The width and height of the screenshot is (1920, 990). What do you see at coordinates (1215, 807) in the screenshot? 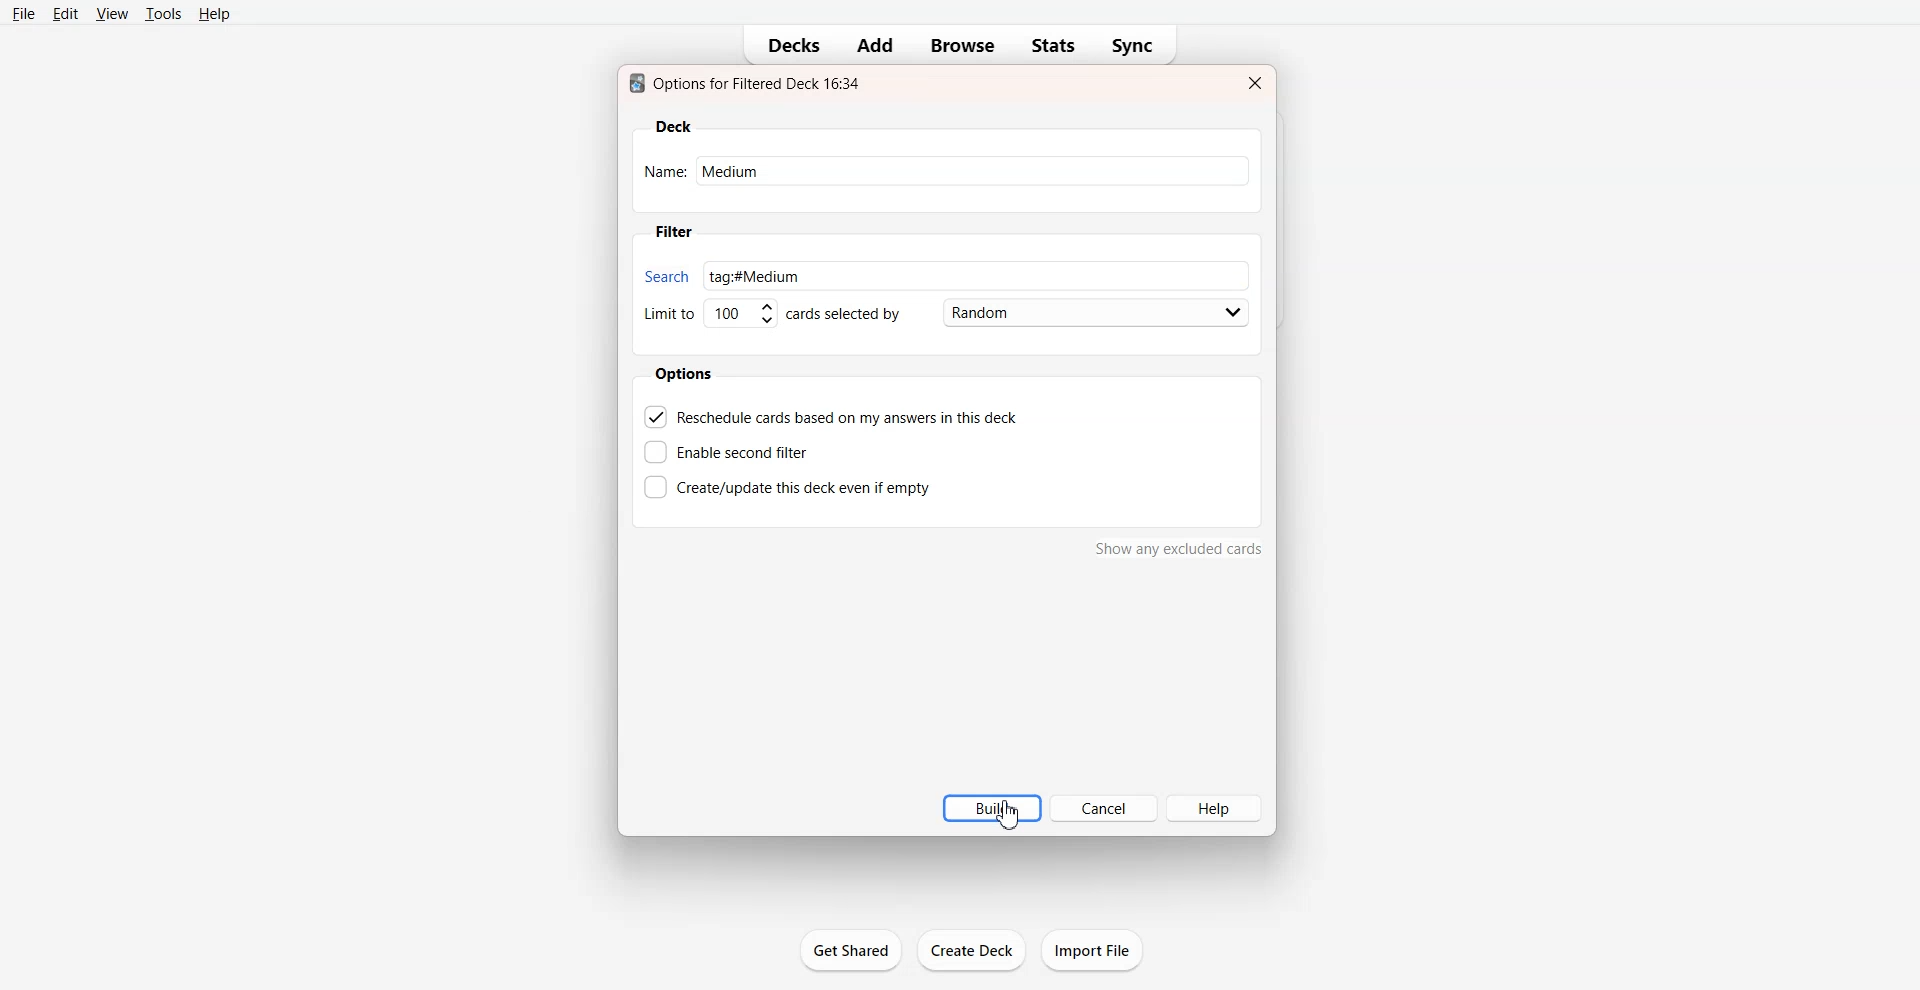
I see `Help` at bounding box center [1215, 807].